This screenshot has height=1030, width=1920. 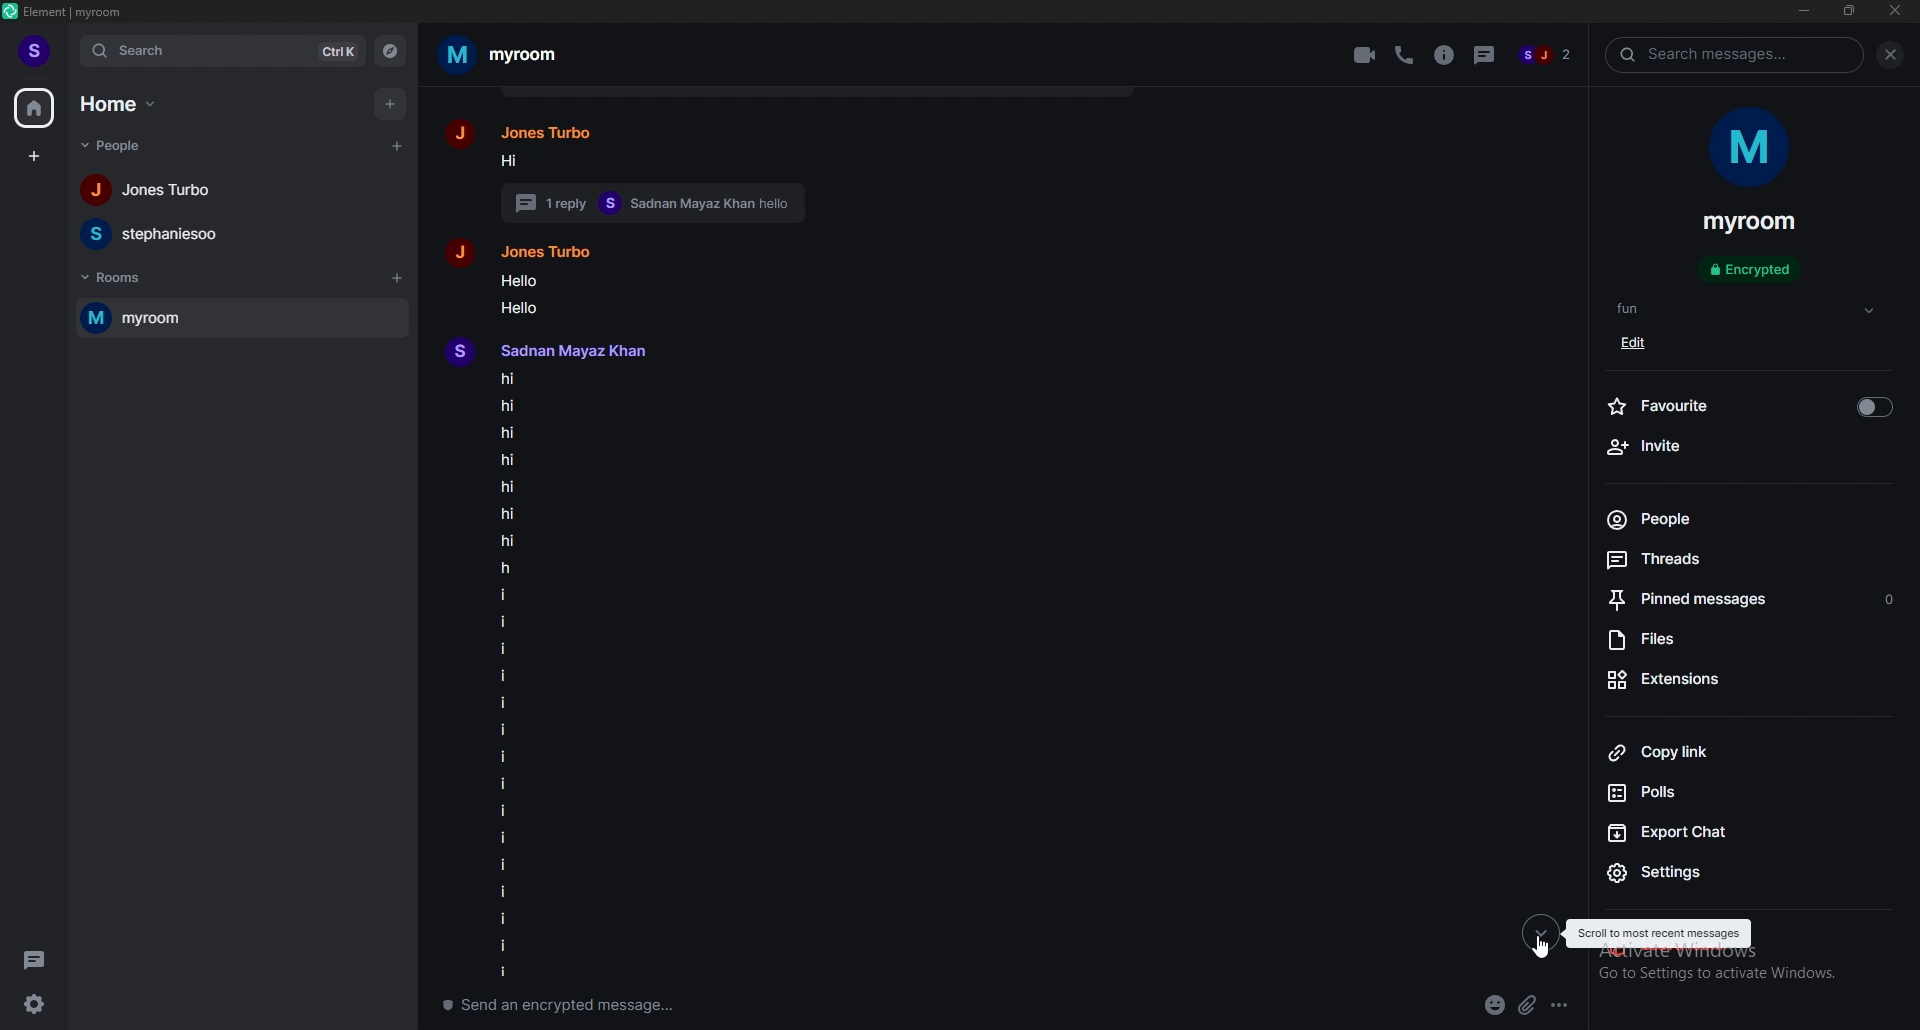 What do you see at coordinates (1736, 55) in the screenshot?
I see `search messages...` at bounding box center [1736, 55].